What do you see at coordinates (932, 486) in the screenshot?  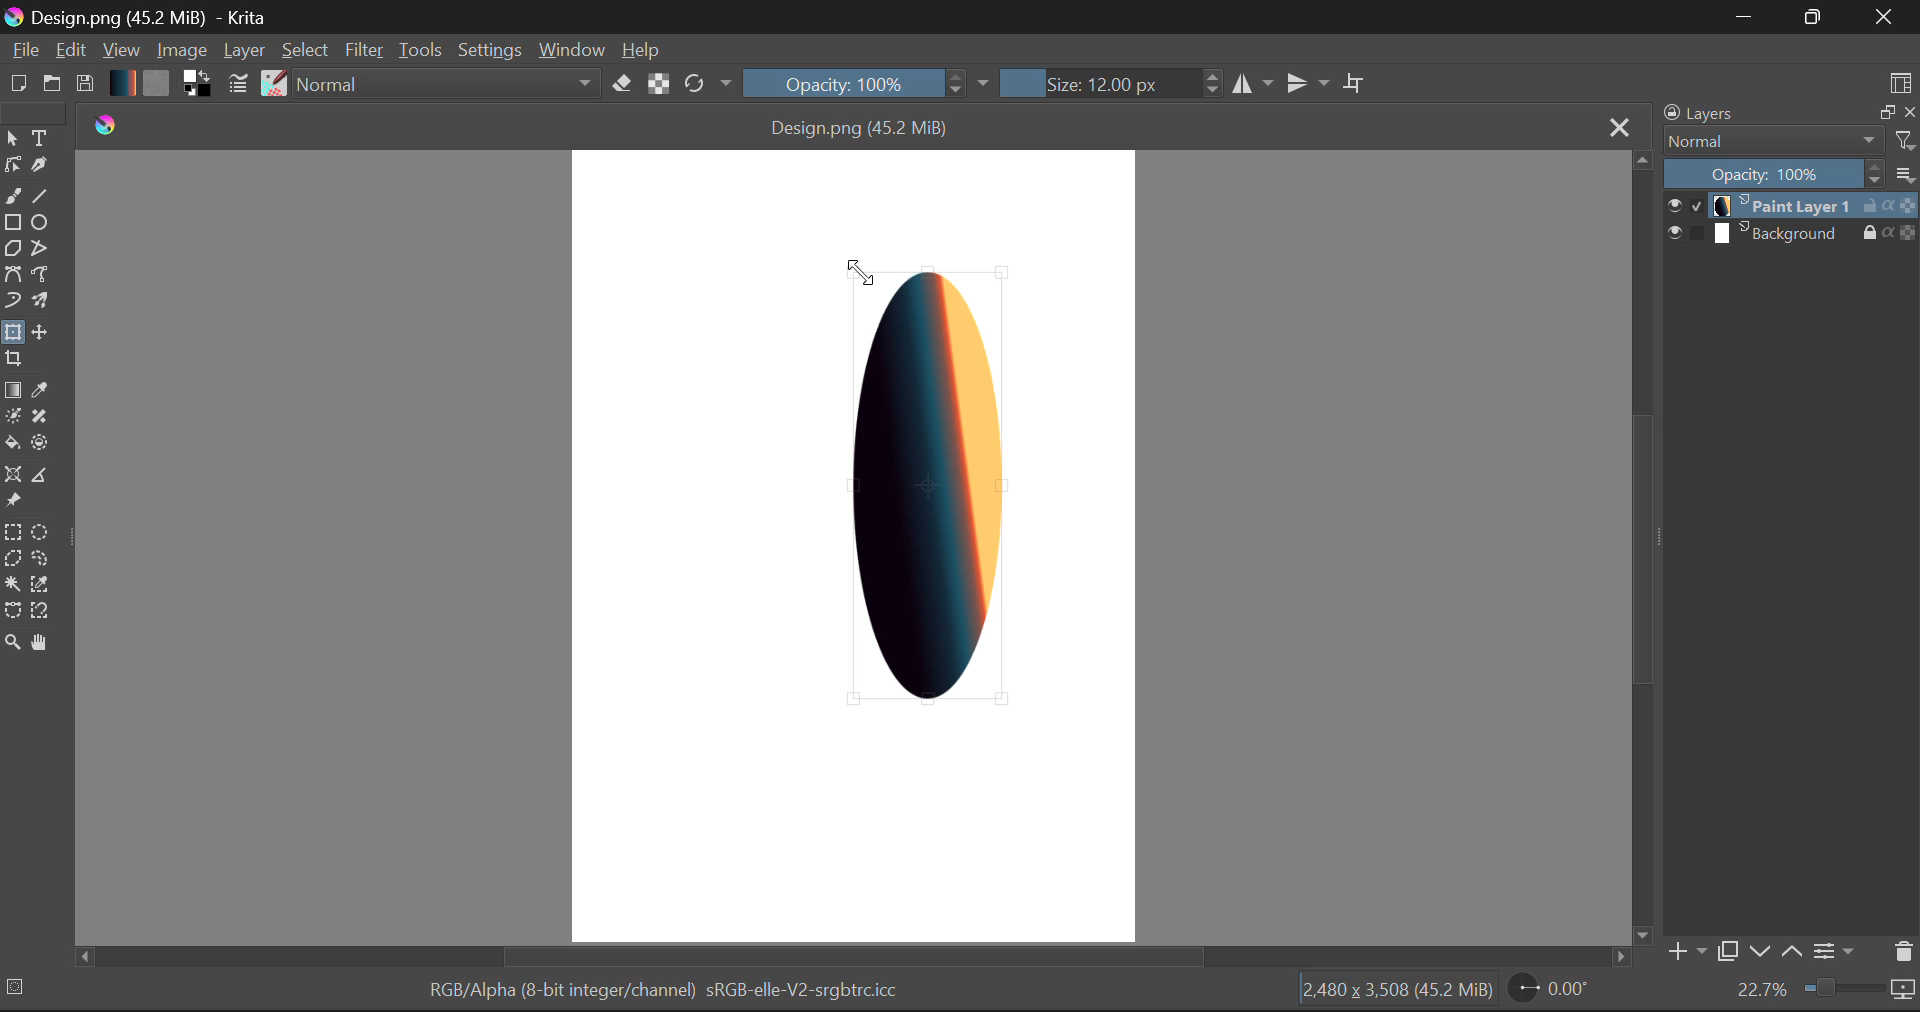 I see `Layer Skewed by Transform Action` at bounding box center [932, 486].